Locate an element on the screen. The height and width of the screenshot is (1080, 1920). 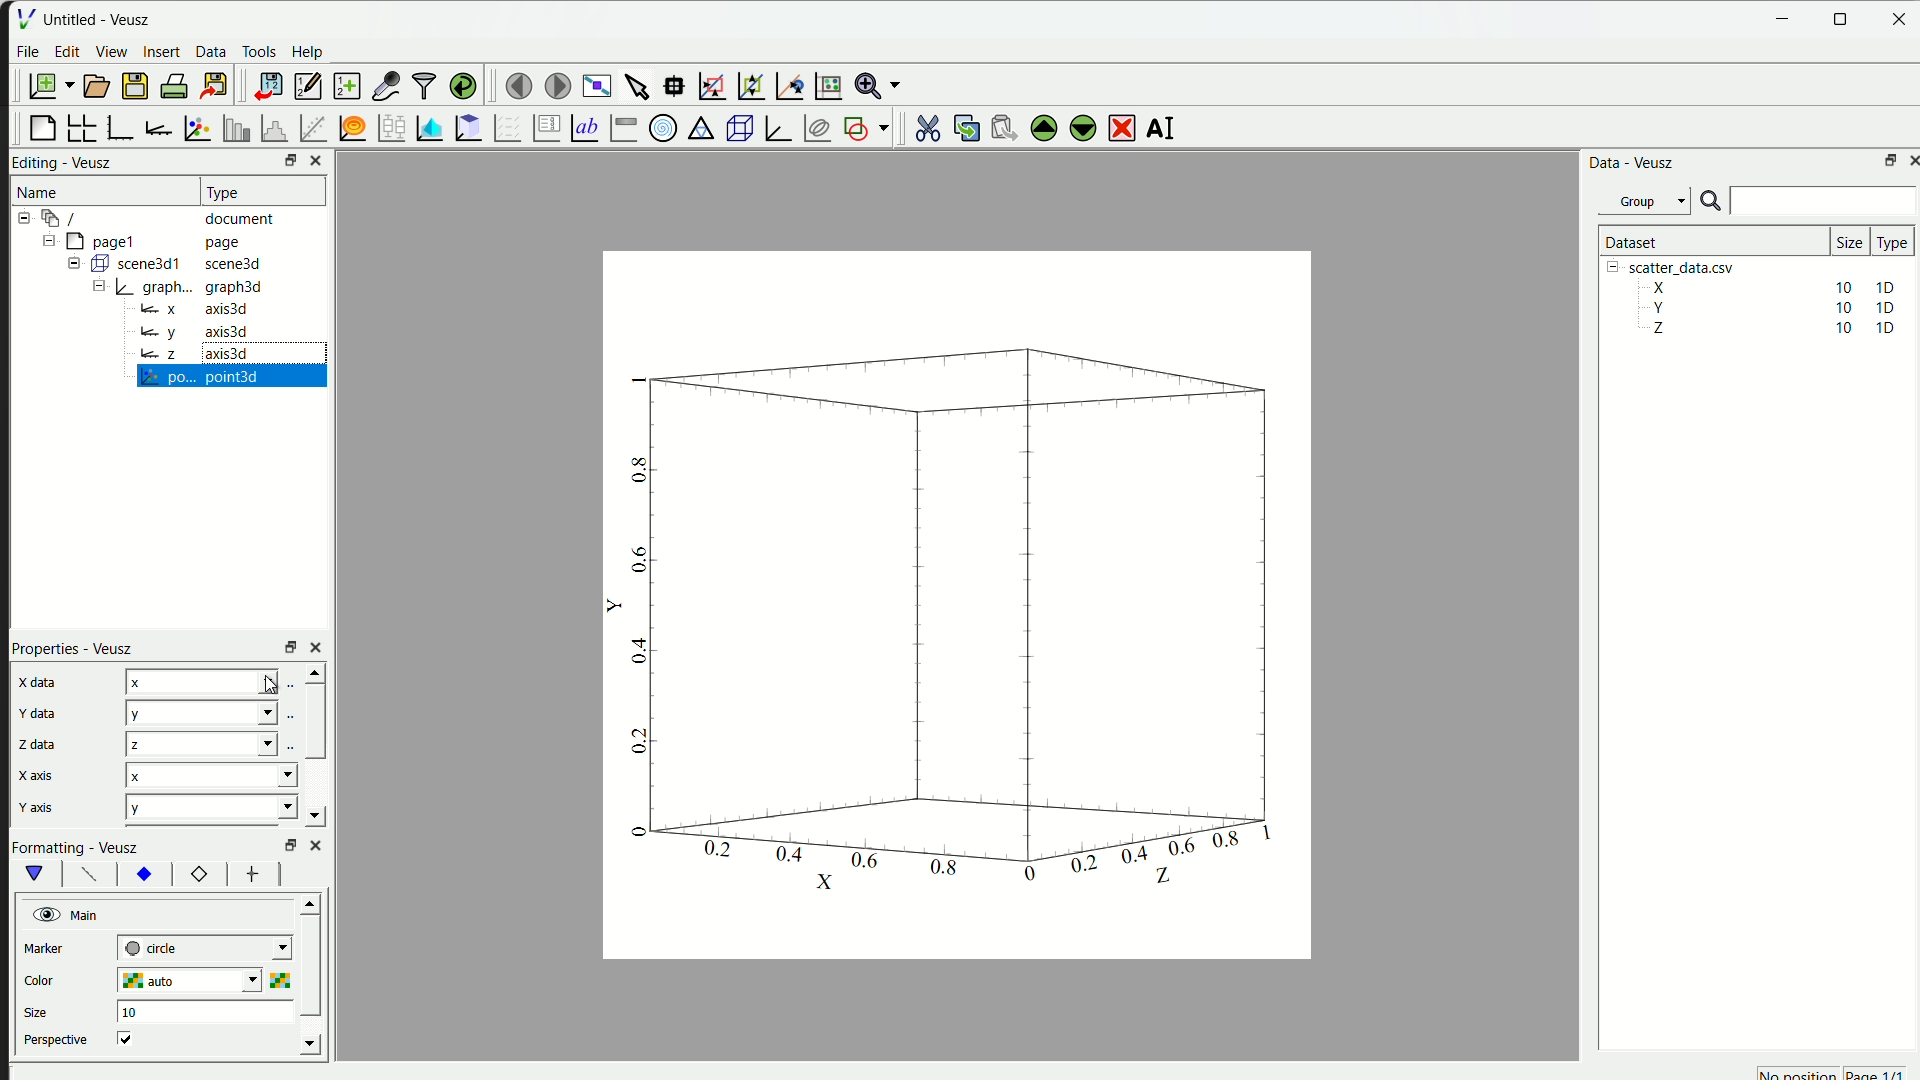
close is located at coordinates (317, 844).